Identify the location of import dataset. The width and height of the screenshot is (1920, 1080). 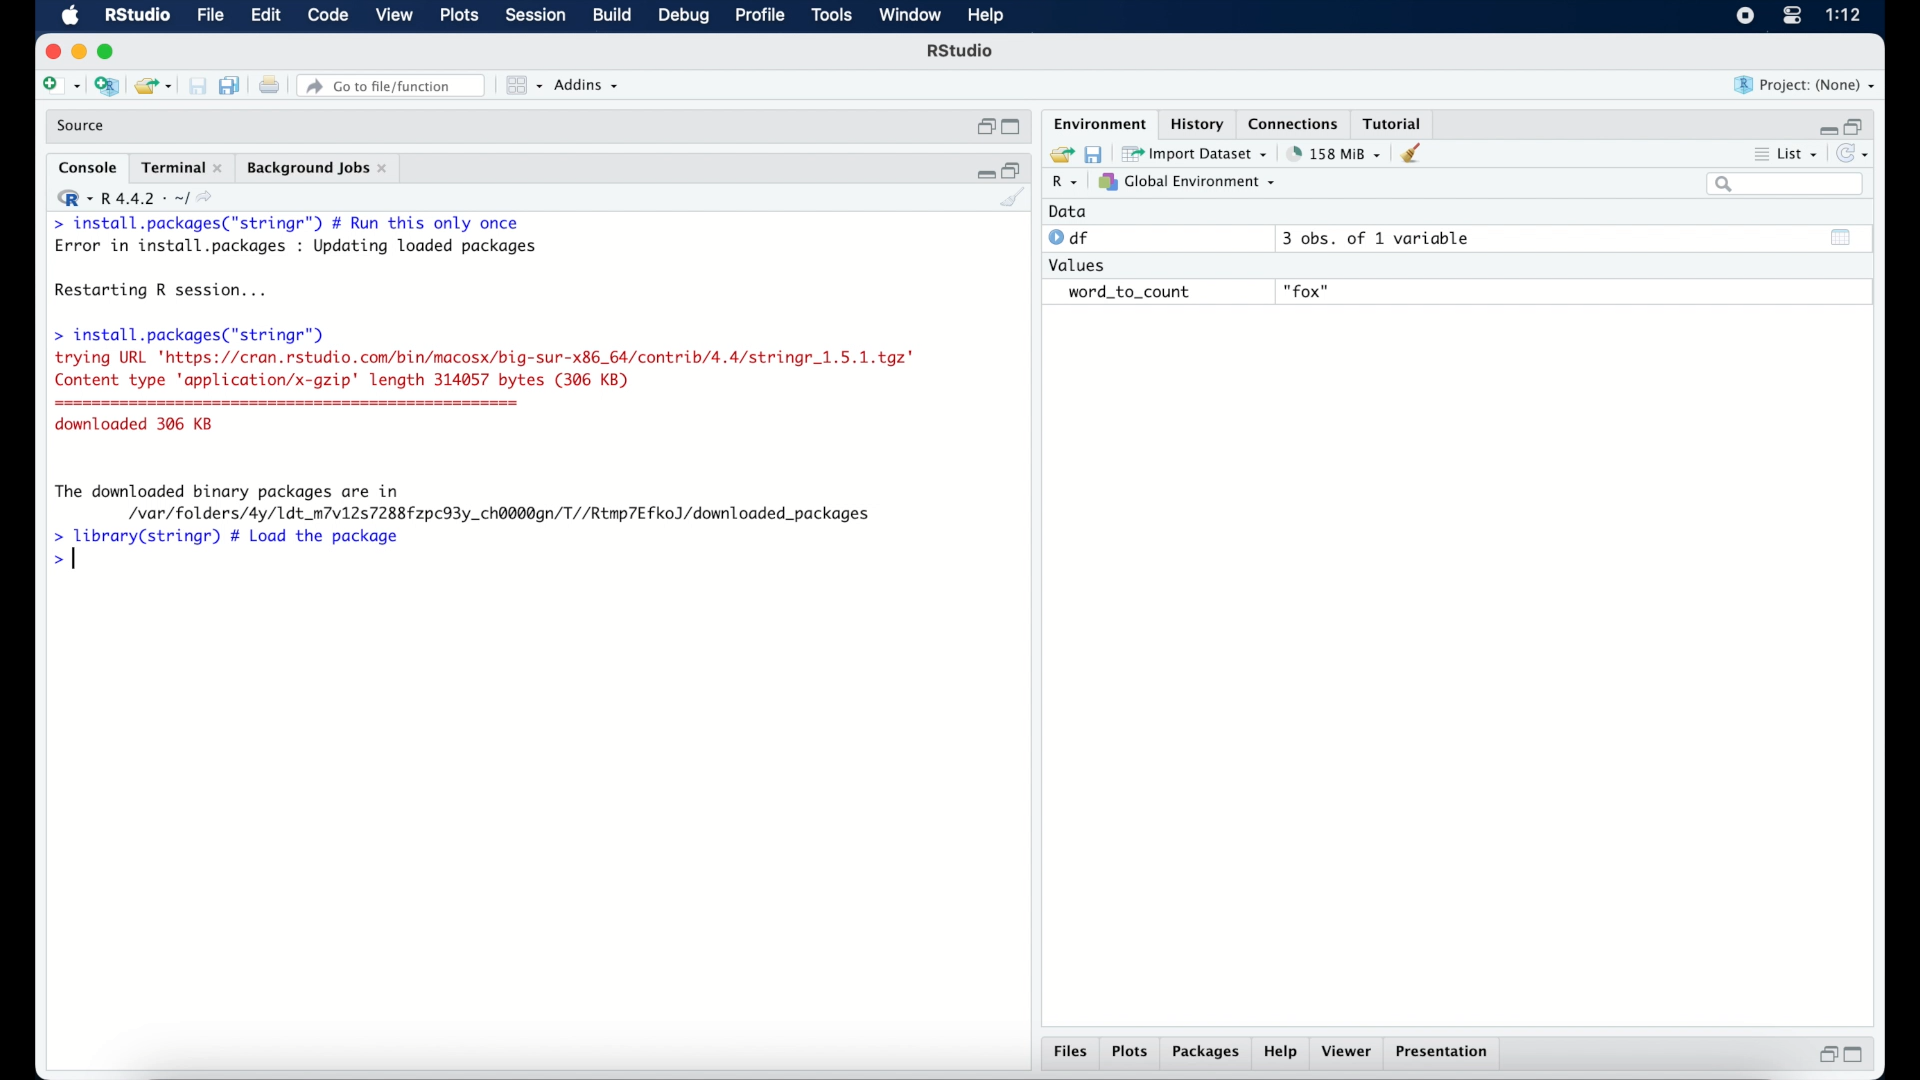
(1195, 154).